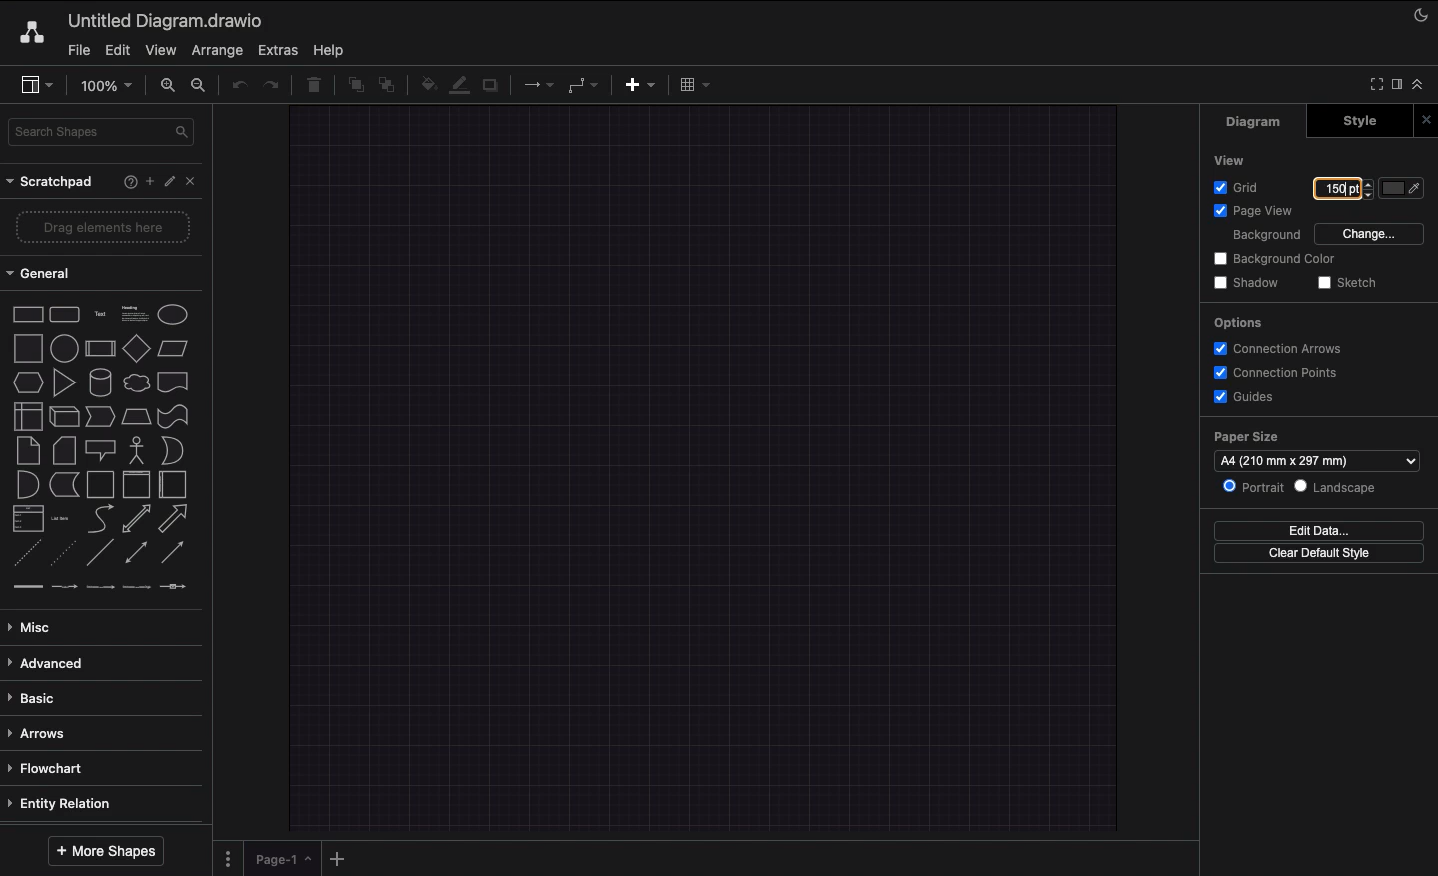  I want to click on Full screen, so click(1375, 83).